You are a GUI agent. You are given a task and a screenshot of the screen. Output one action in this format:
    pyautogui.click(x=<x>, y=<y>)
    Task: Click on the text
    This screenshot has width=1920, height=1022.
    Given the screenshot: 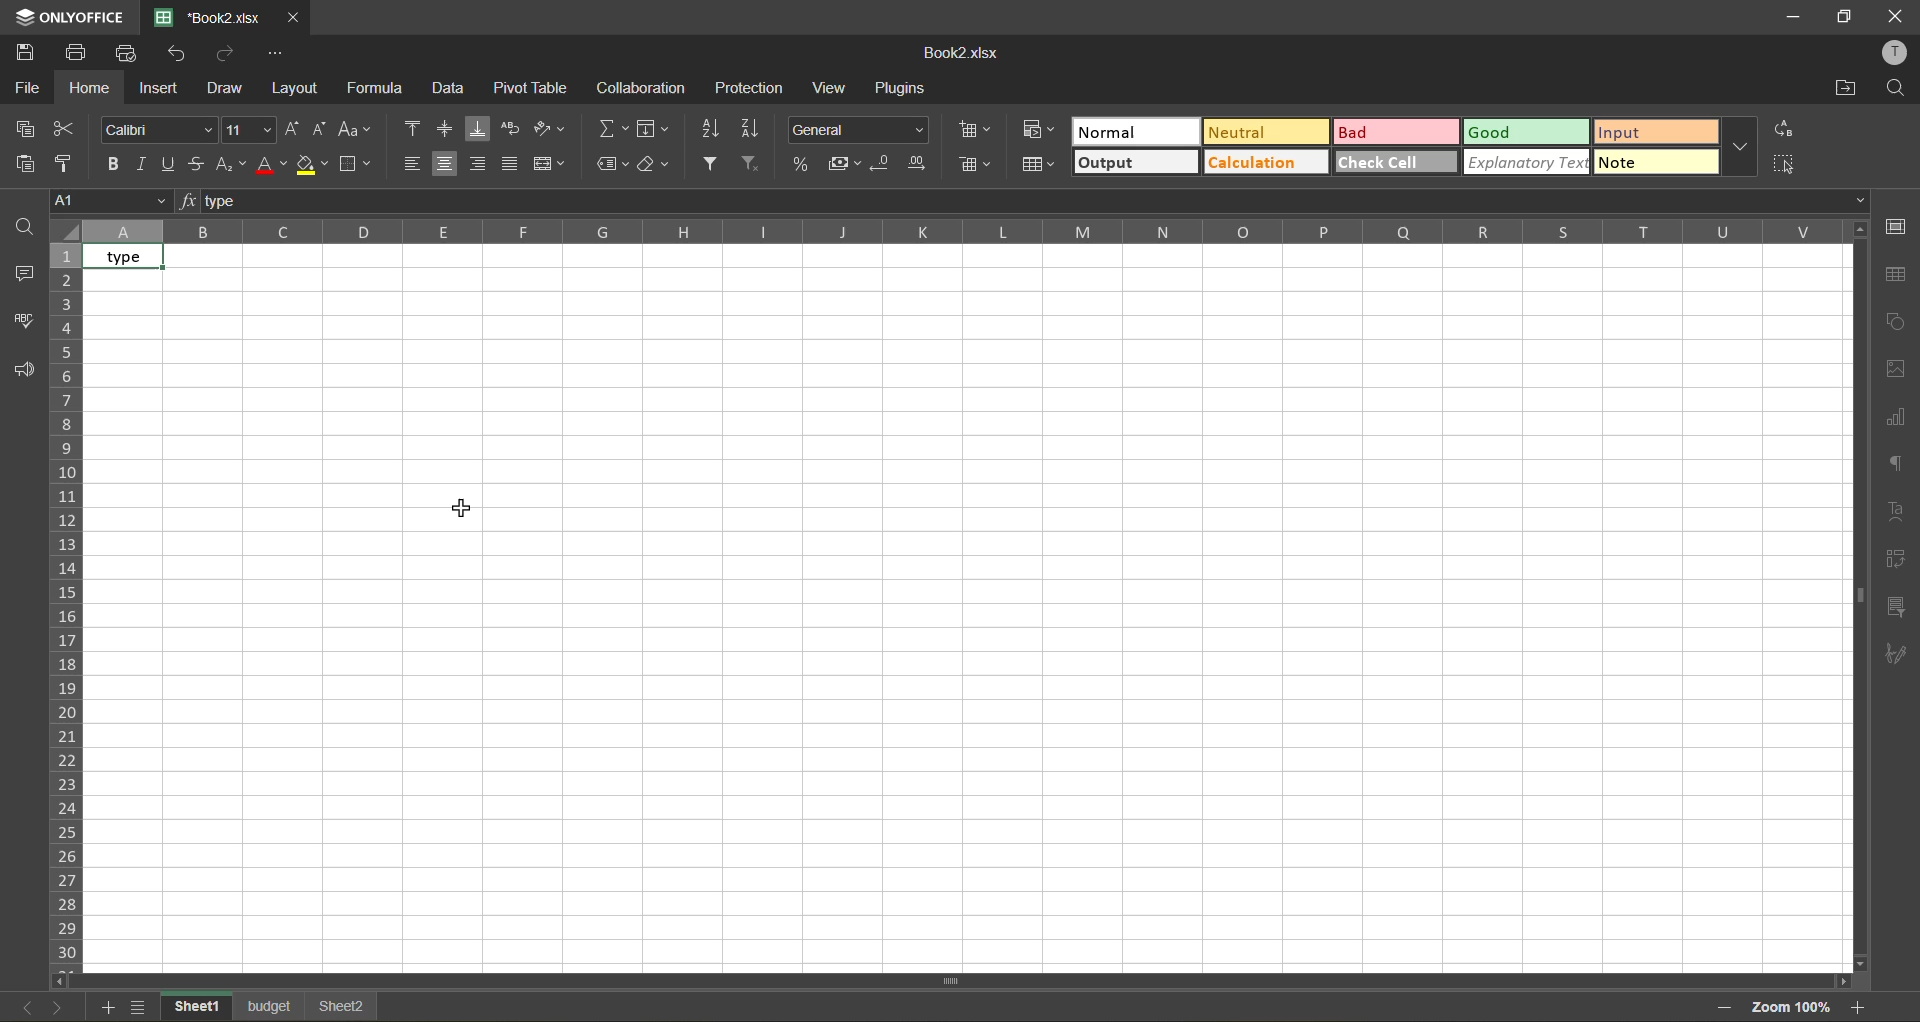 What is the action you would take?
    pyautogui.click(x=1897, y=516)
    